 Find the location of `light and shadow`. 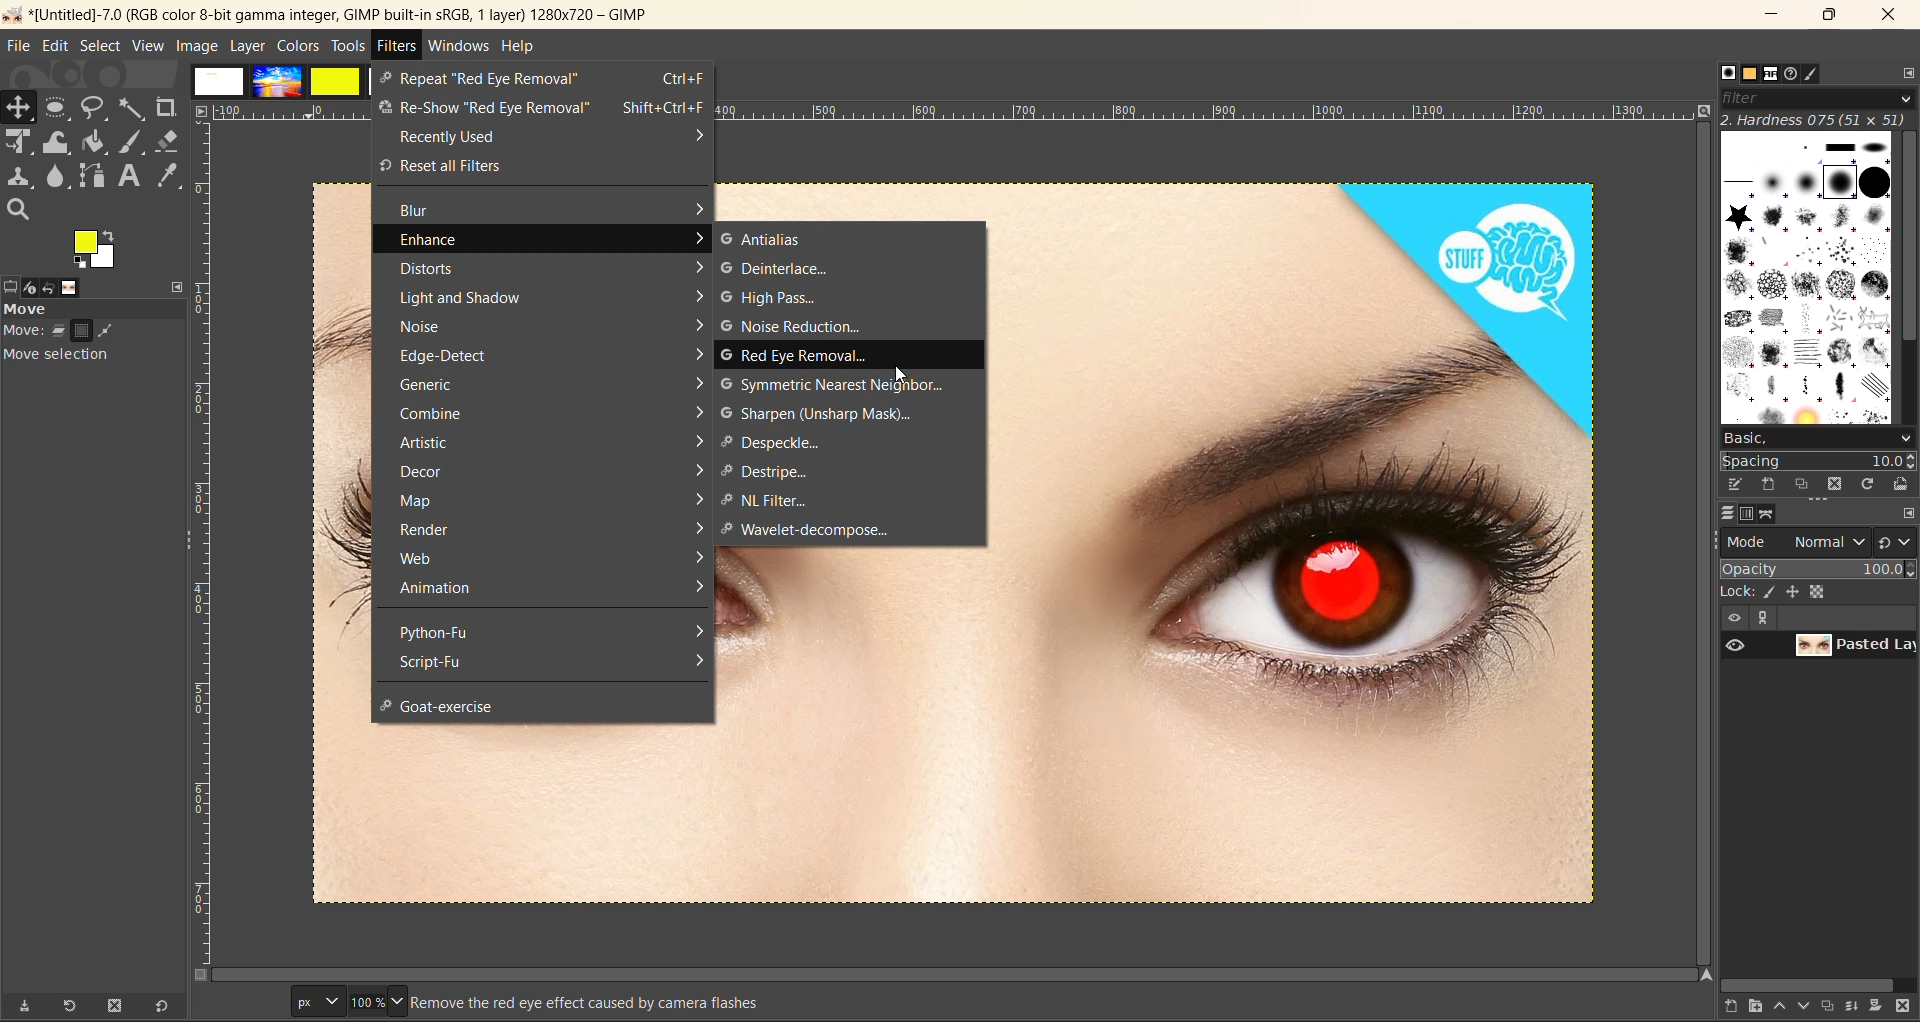

light and shadow is located at coordinates (550, 298).